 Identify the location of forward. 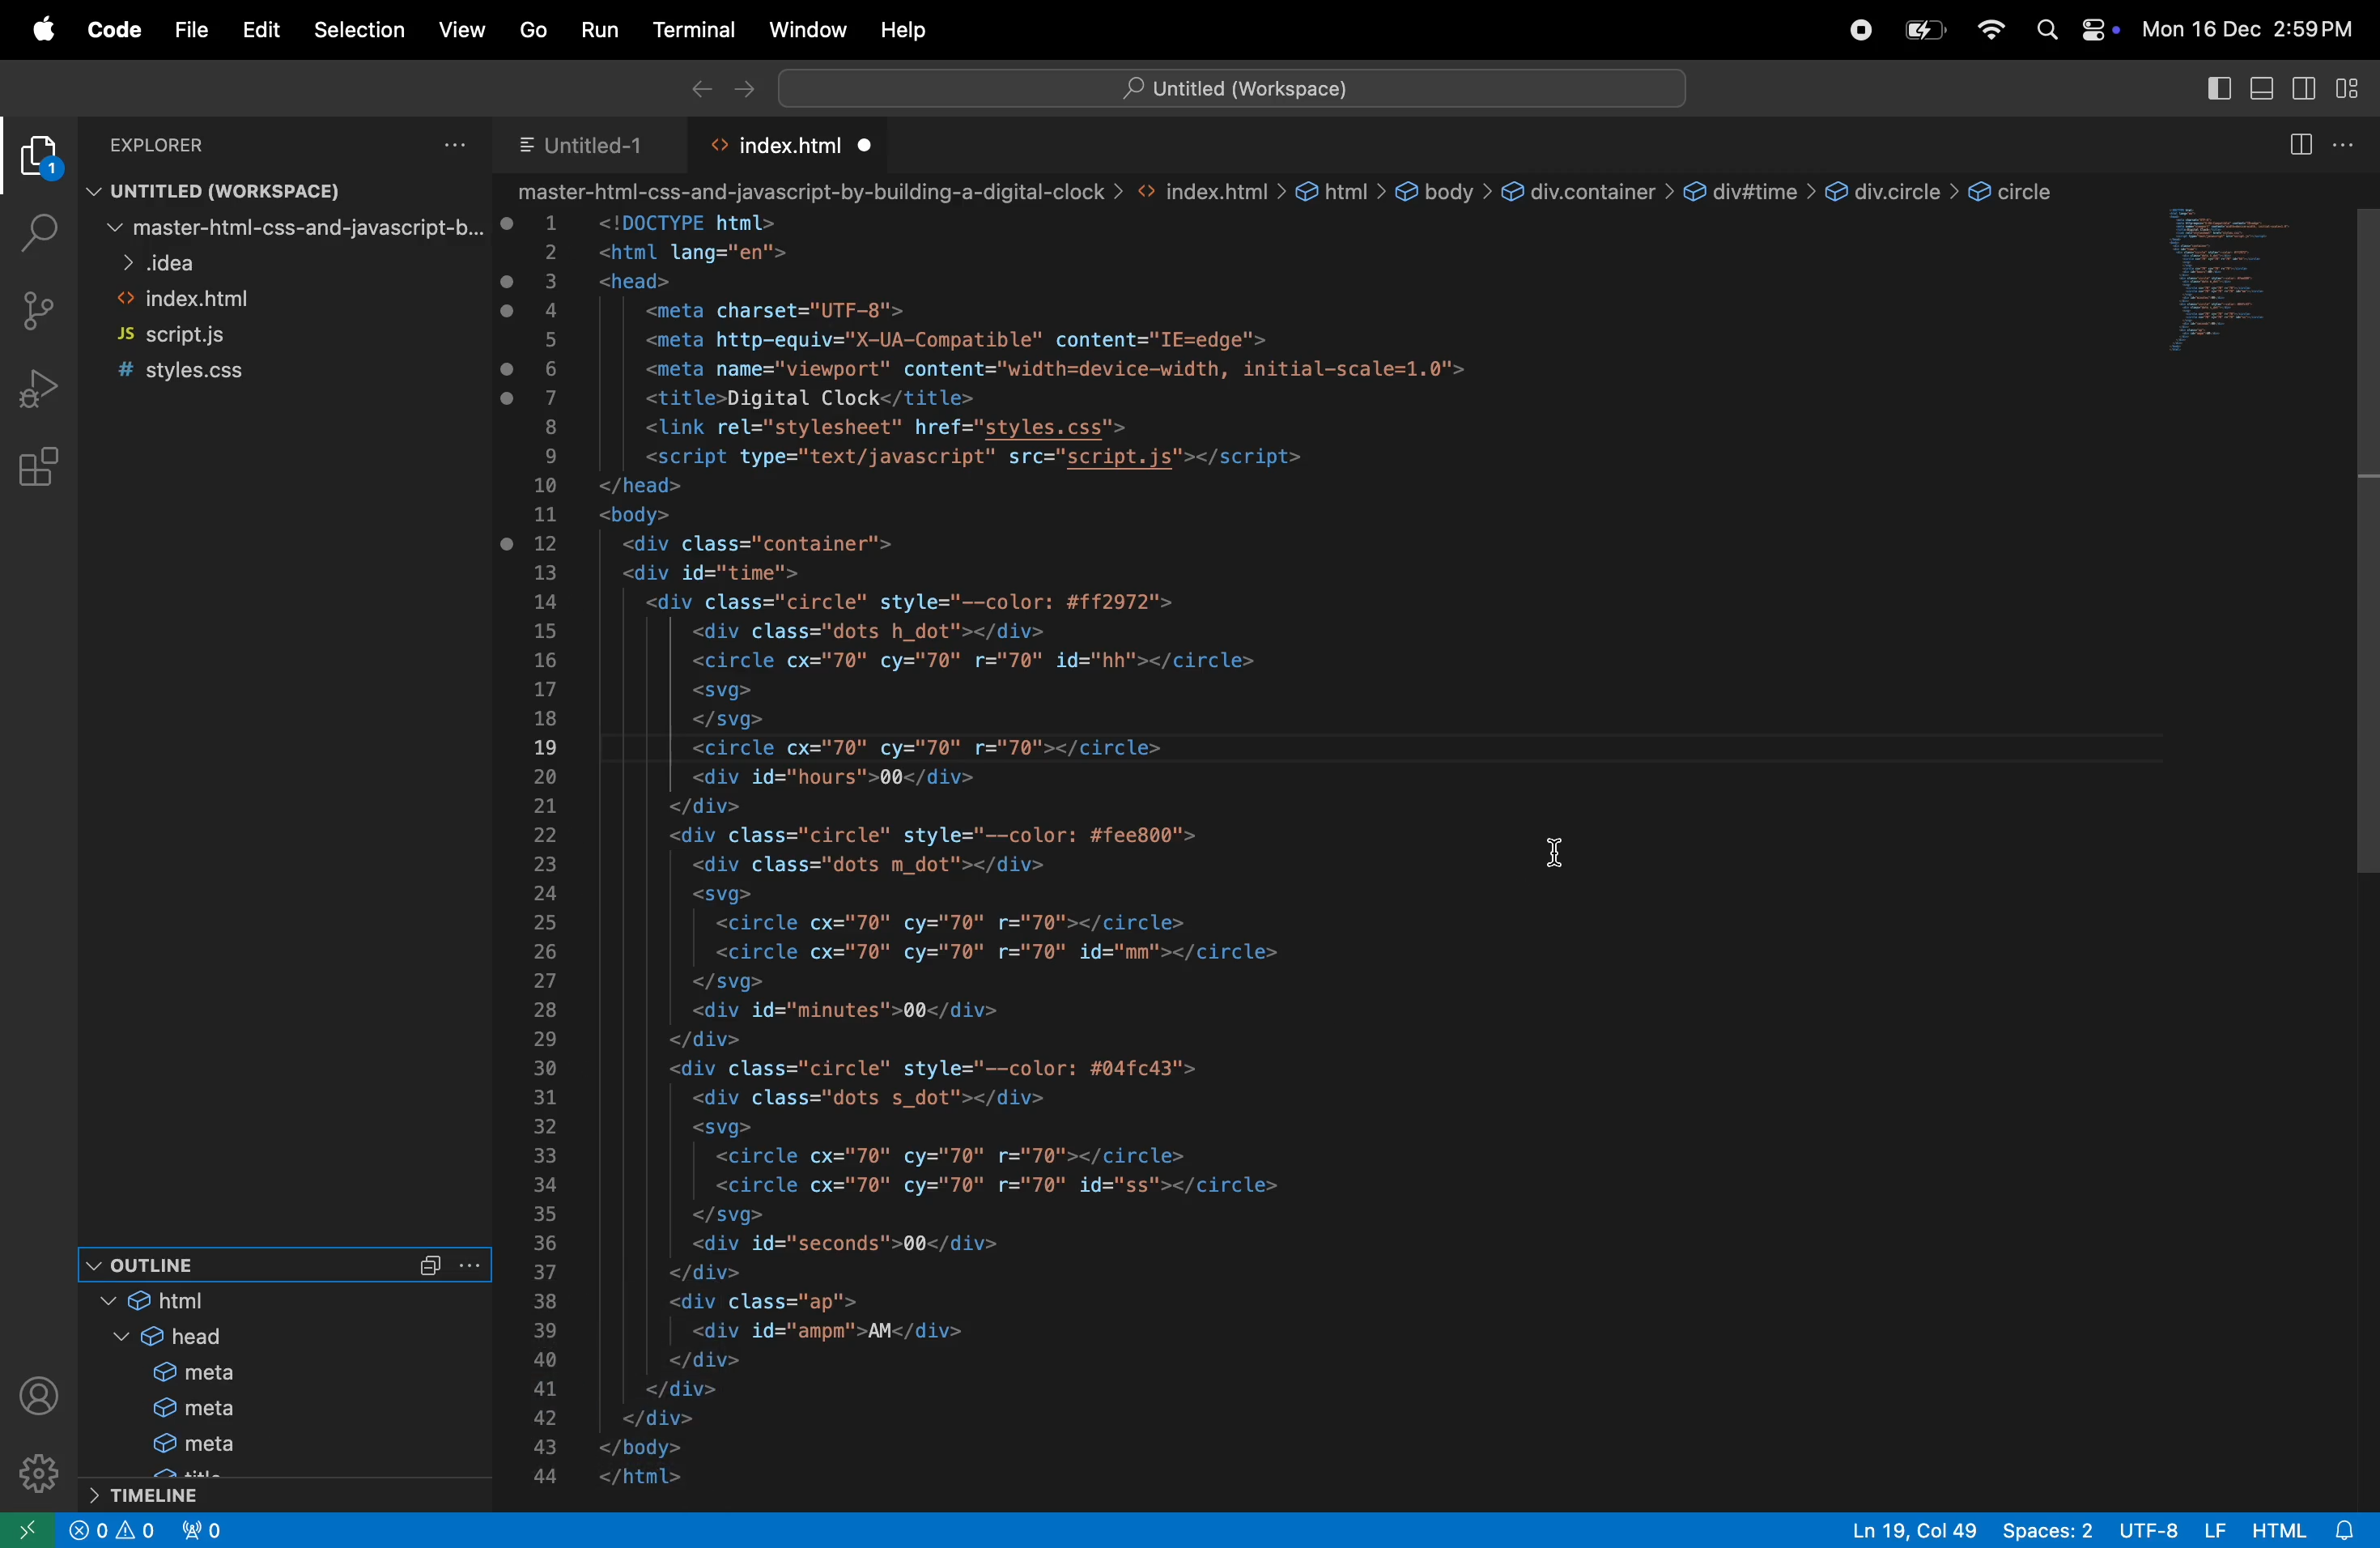
(741, 87).